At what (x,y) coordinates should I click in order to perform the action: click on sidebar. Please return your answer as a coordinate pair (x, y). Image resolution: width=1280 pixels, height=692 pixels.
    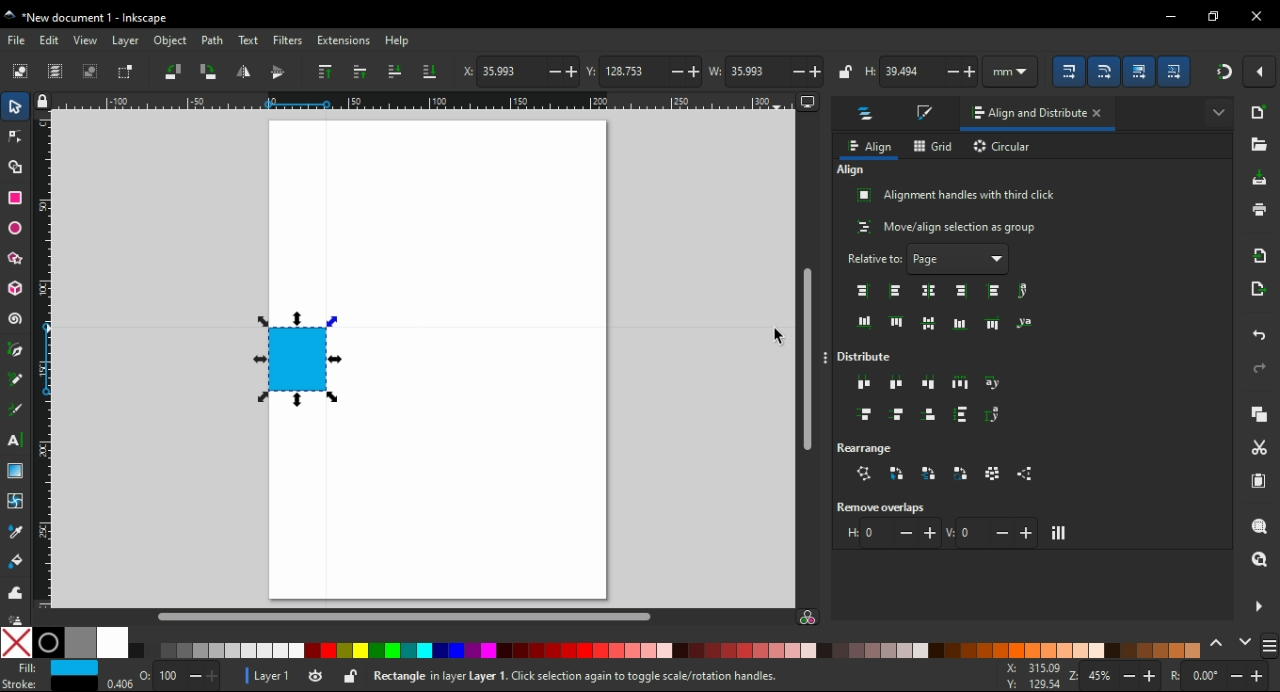
    Looking at the image, I should click on (1267, 643).